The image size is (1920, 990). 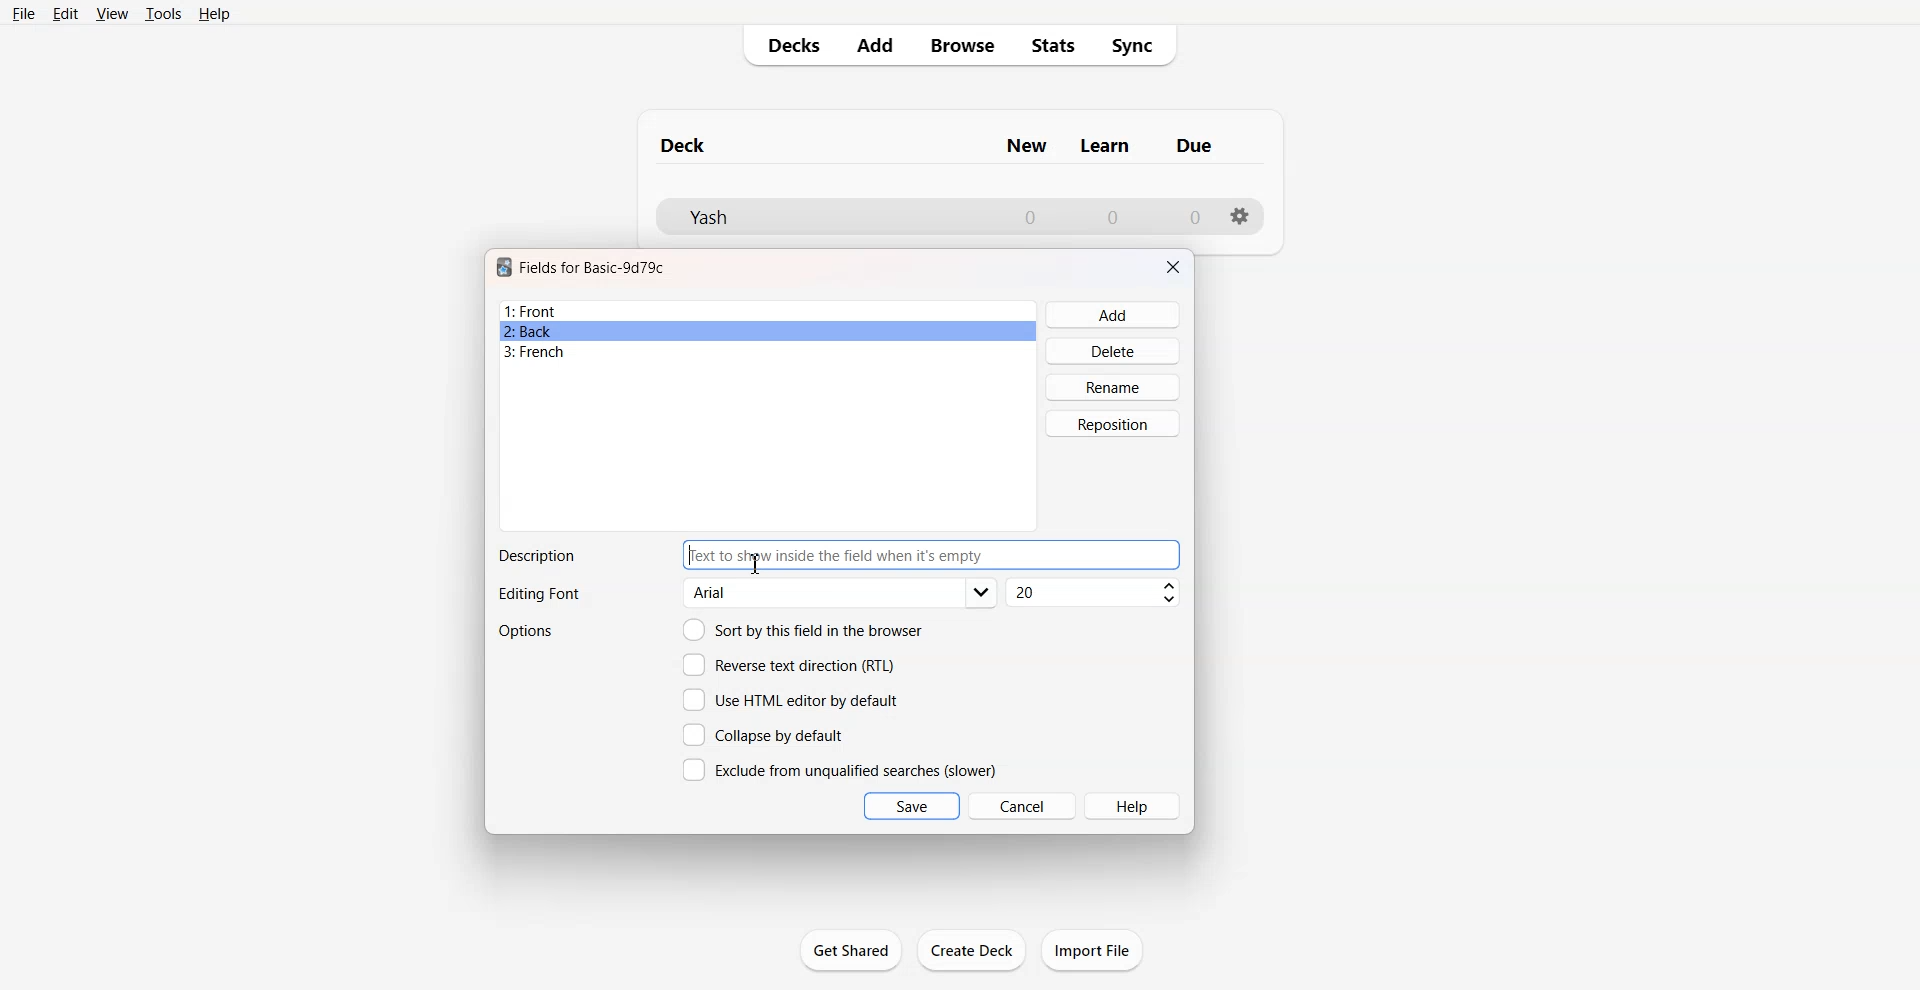 What do you see at coordinates (1030, 217) in the screenshot?
I see `Number of New cards` at bounding box center [1030, 217].